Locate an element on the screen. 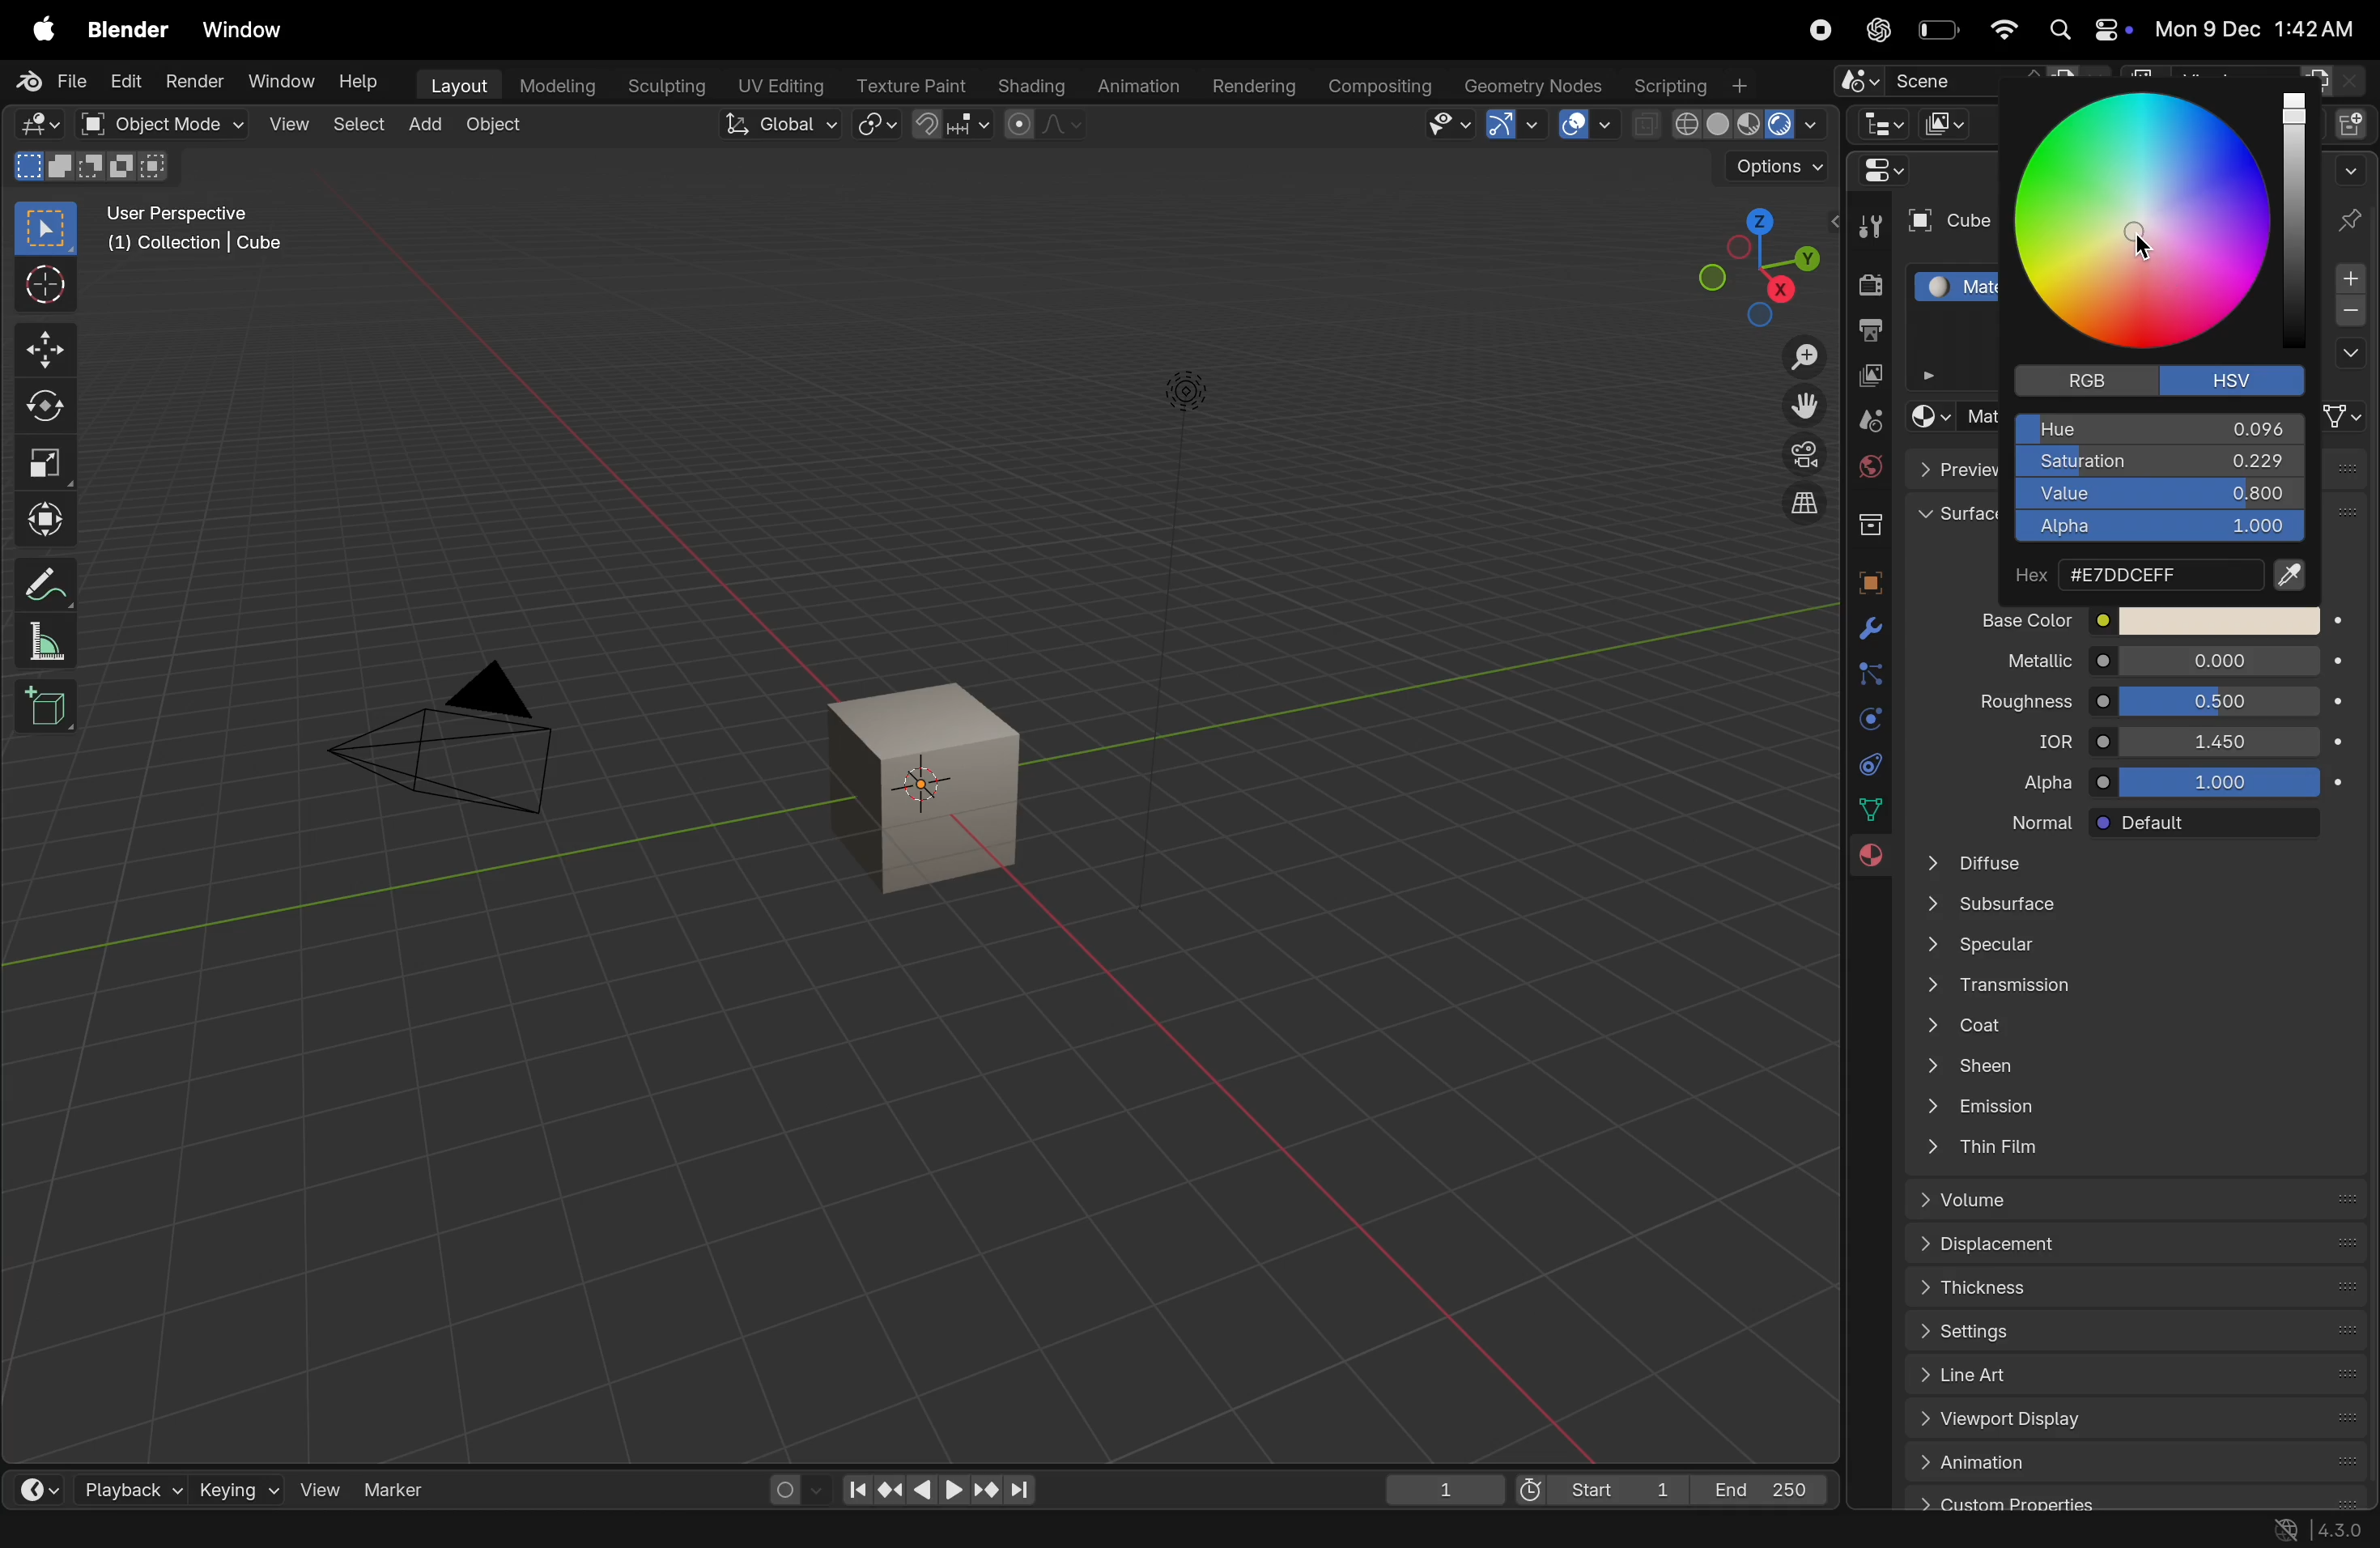 This screenshot has height=1548, width=2380. output is located at coordinates (1867, 333).